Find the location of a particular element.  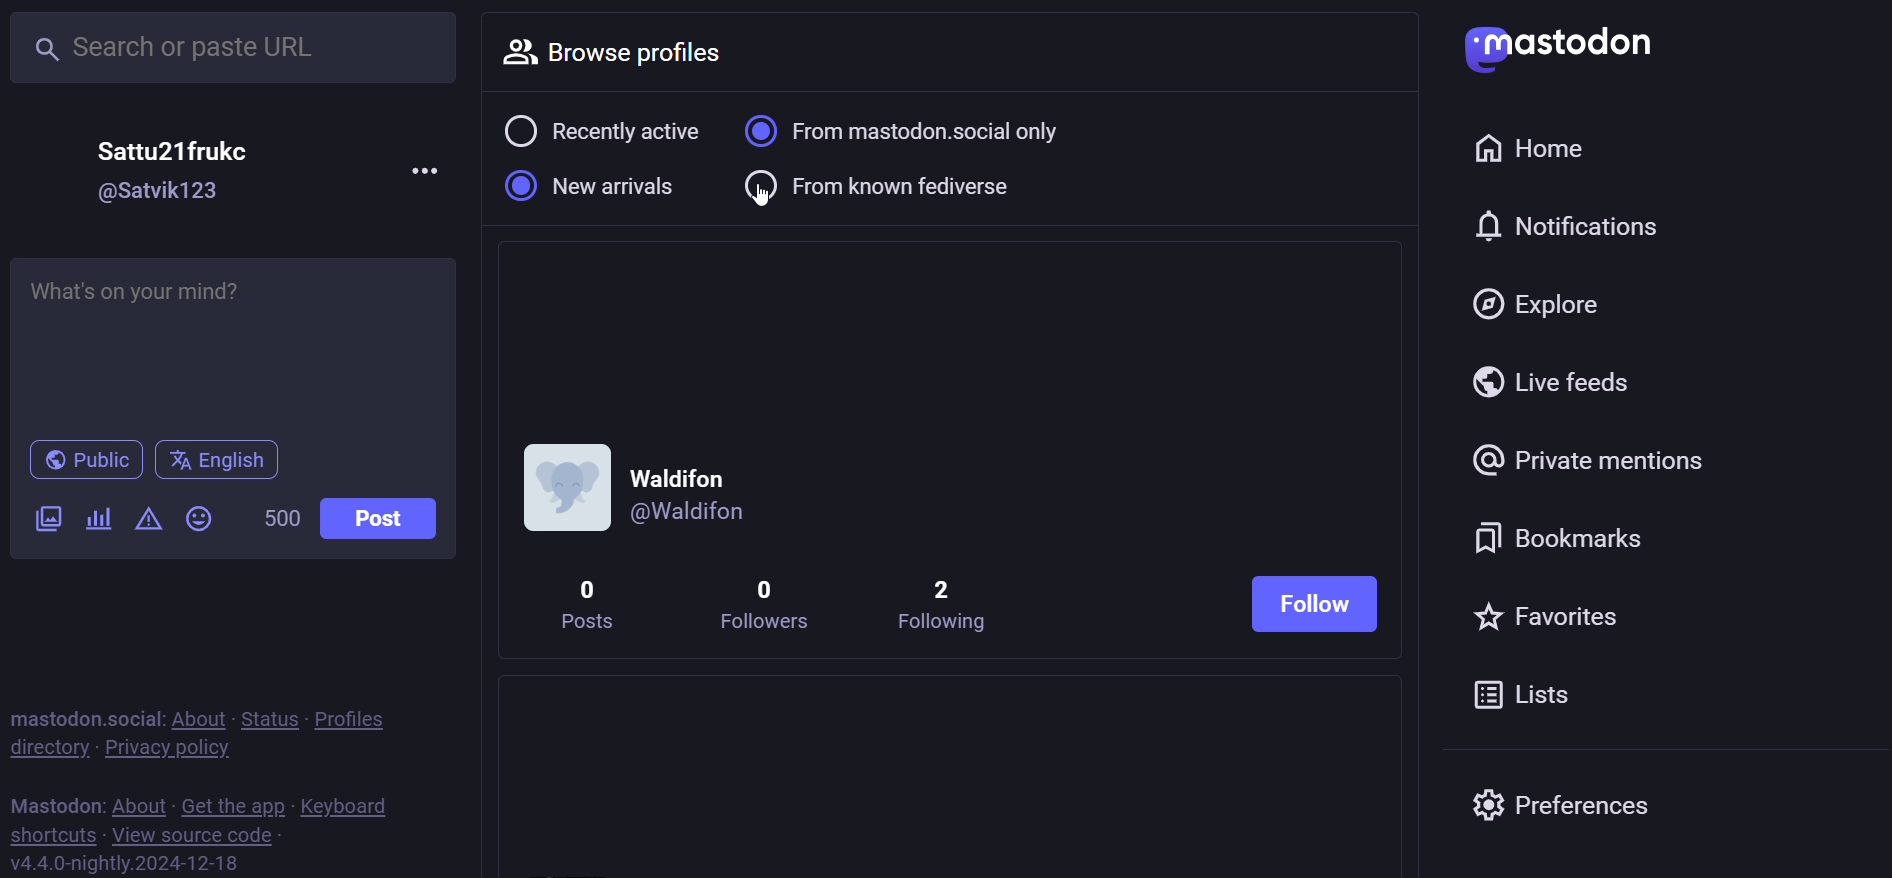

What's on your mind? is located at coordinates (241, 338).